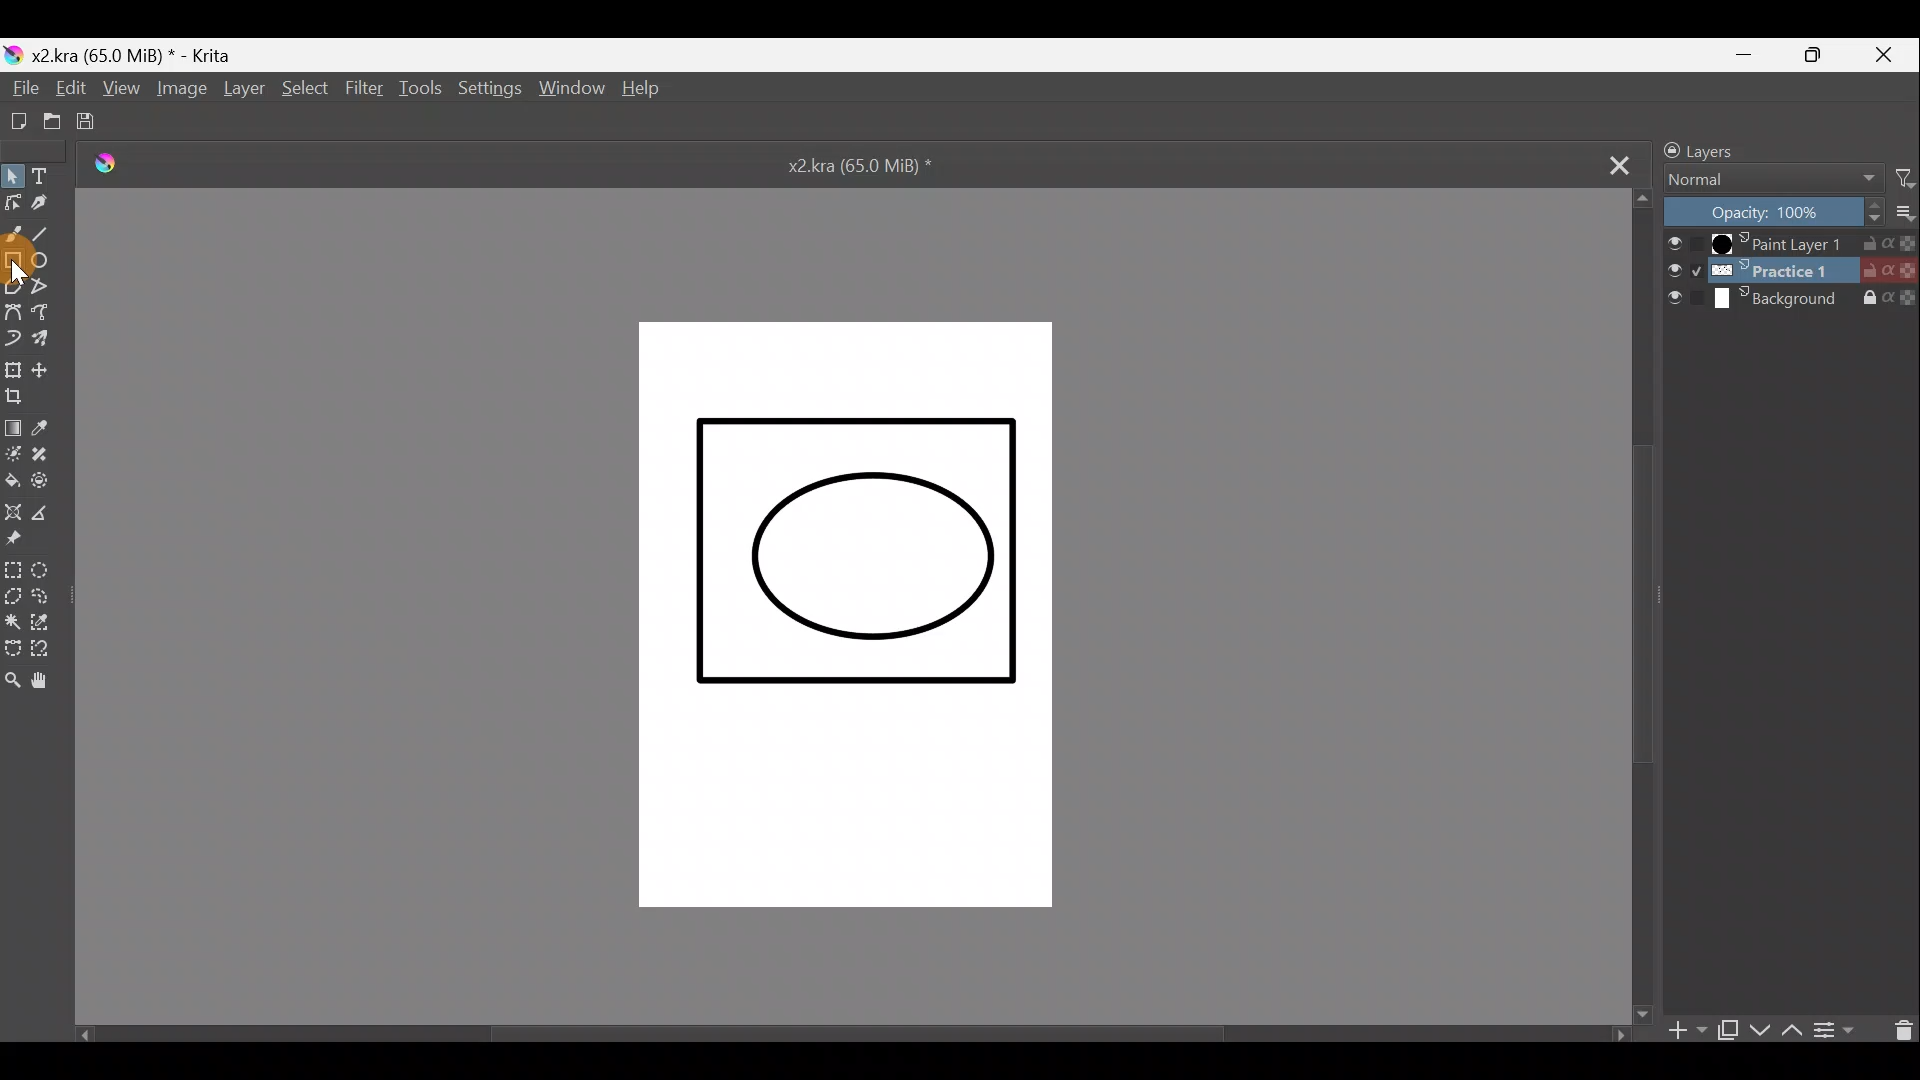  Describe the element at coordinates (49, 339) in the screenshot. I see `Multibrush tool` at that location.